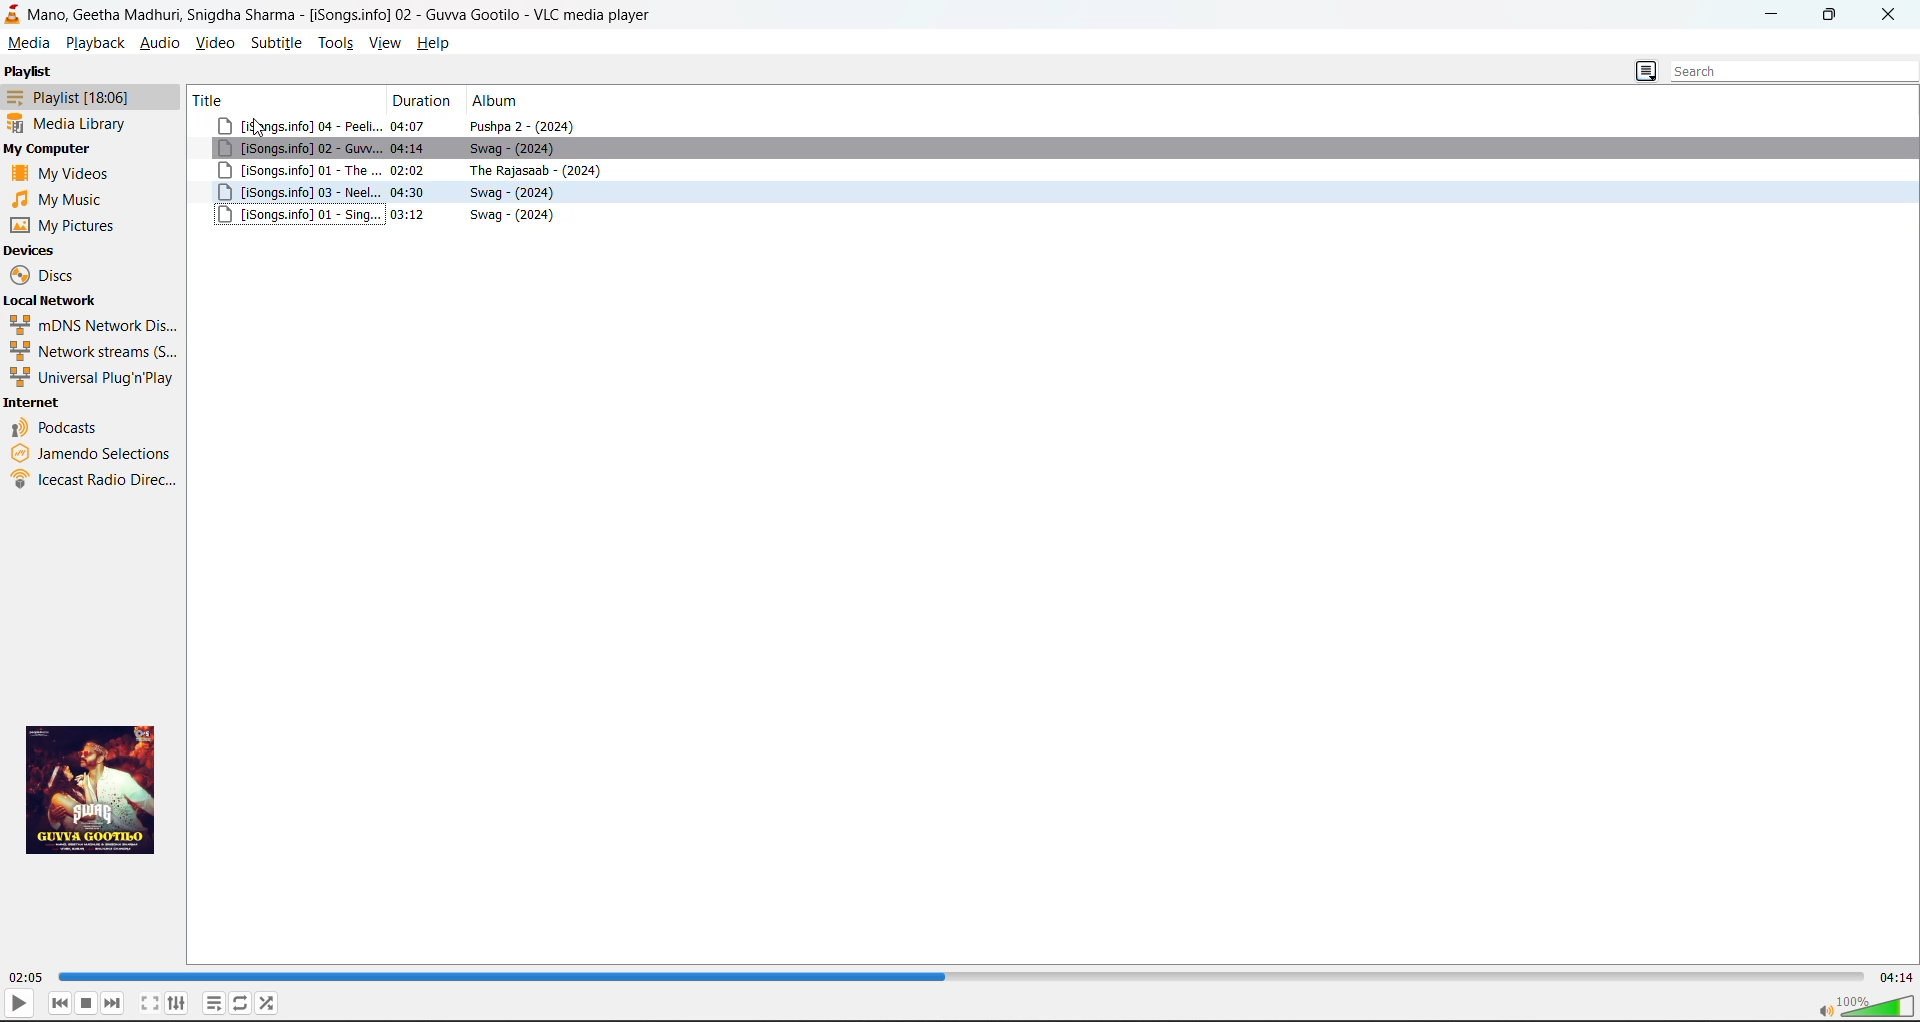  I want to click on audio, so click(159, 42).